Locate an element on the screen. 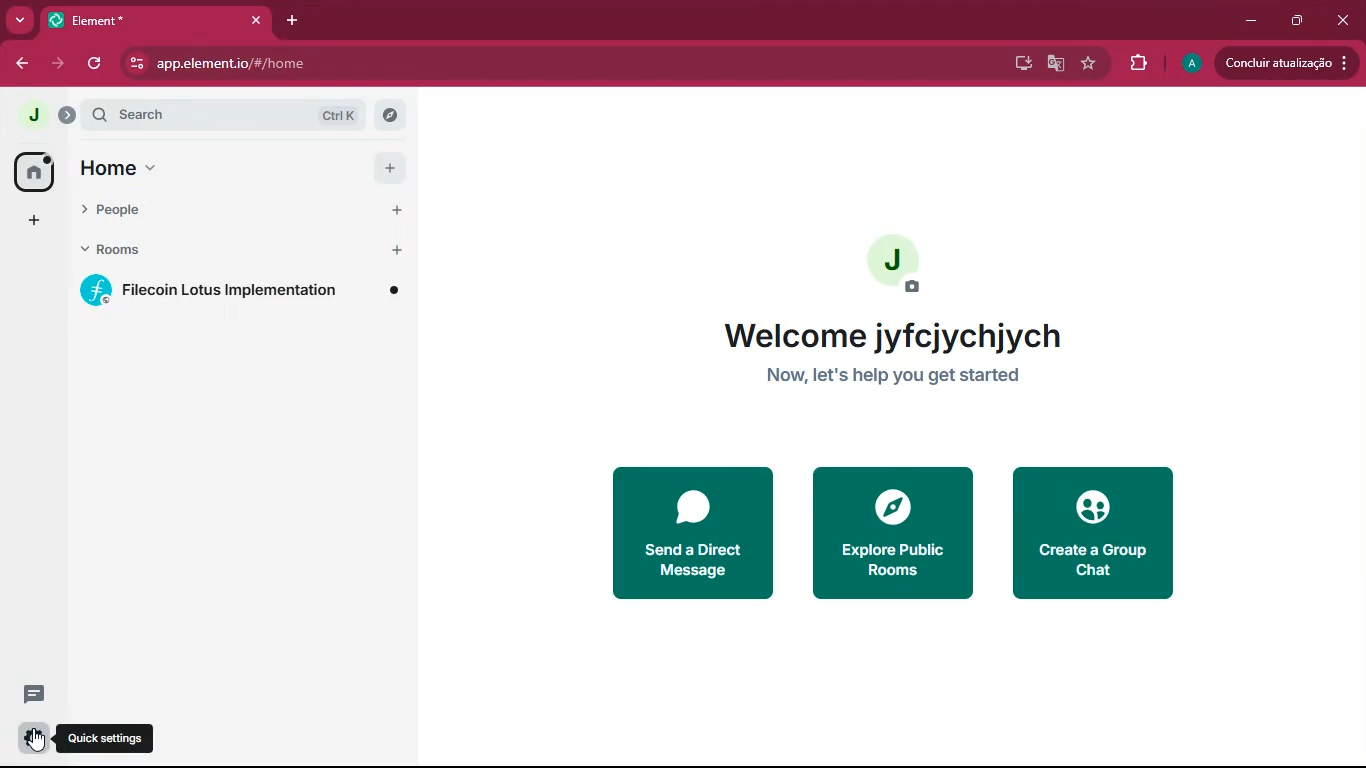 Image resolution: width=1366 pixels, height=768 pixels. back is located at coordinates (23, 63).